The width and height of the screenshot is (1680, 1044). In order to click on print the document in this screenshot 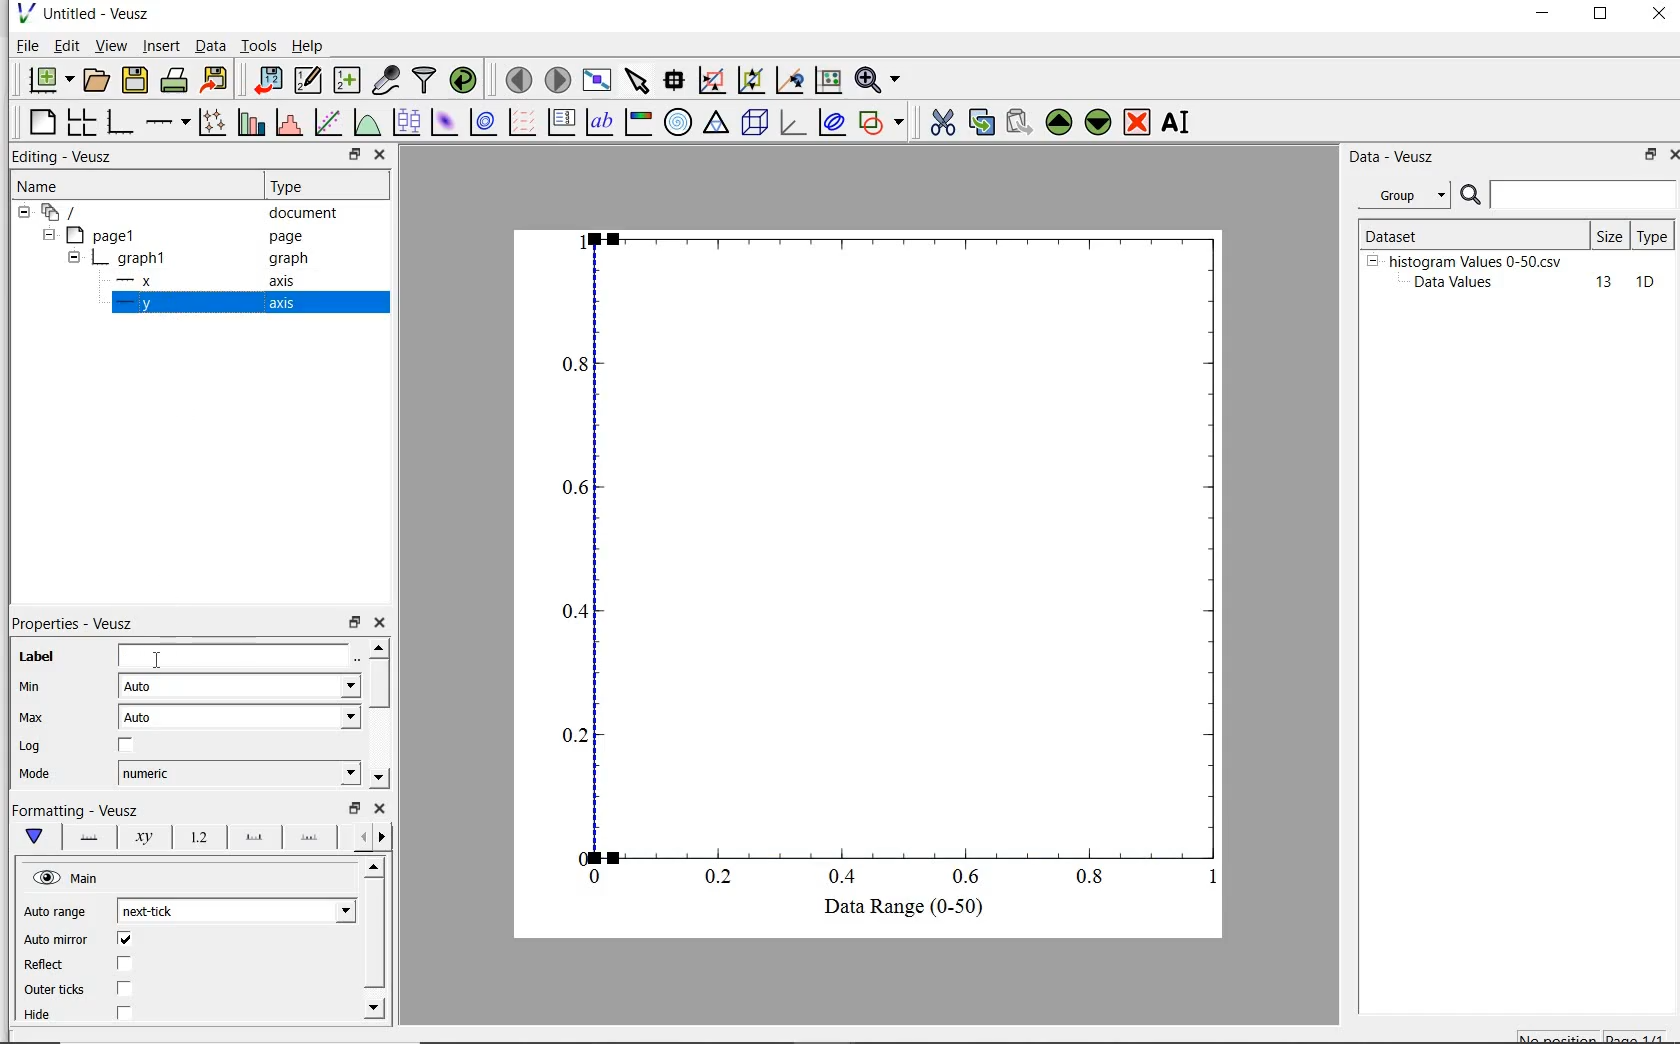, I will do `click(175, 78)`.